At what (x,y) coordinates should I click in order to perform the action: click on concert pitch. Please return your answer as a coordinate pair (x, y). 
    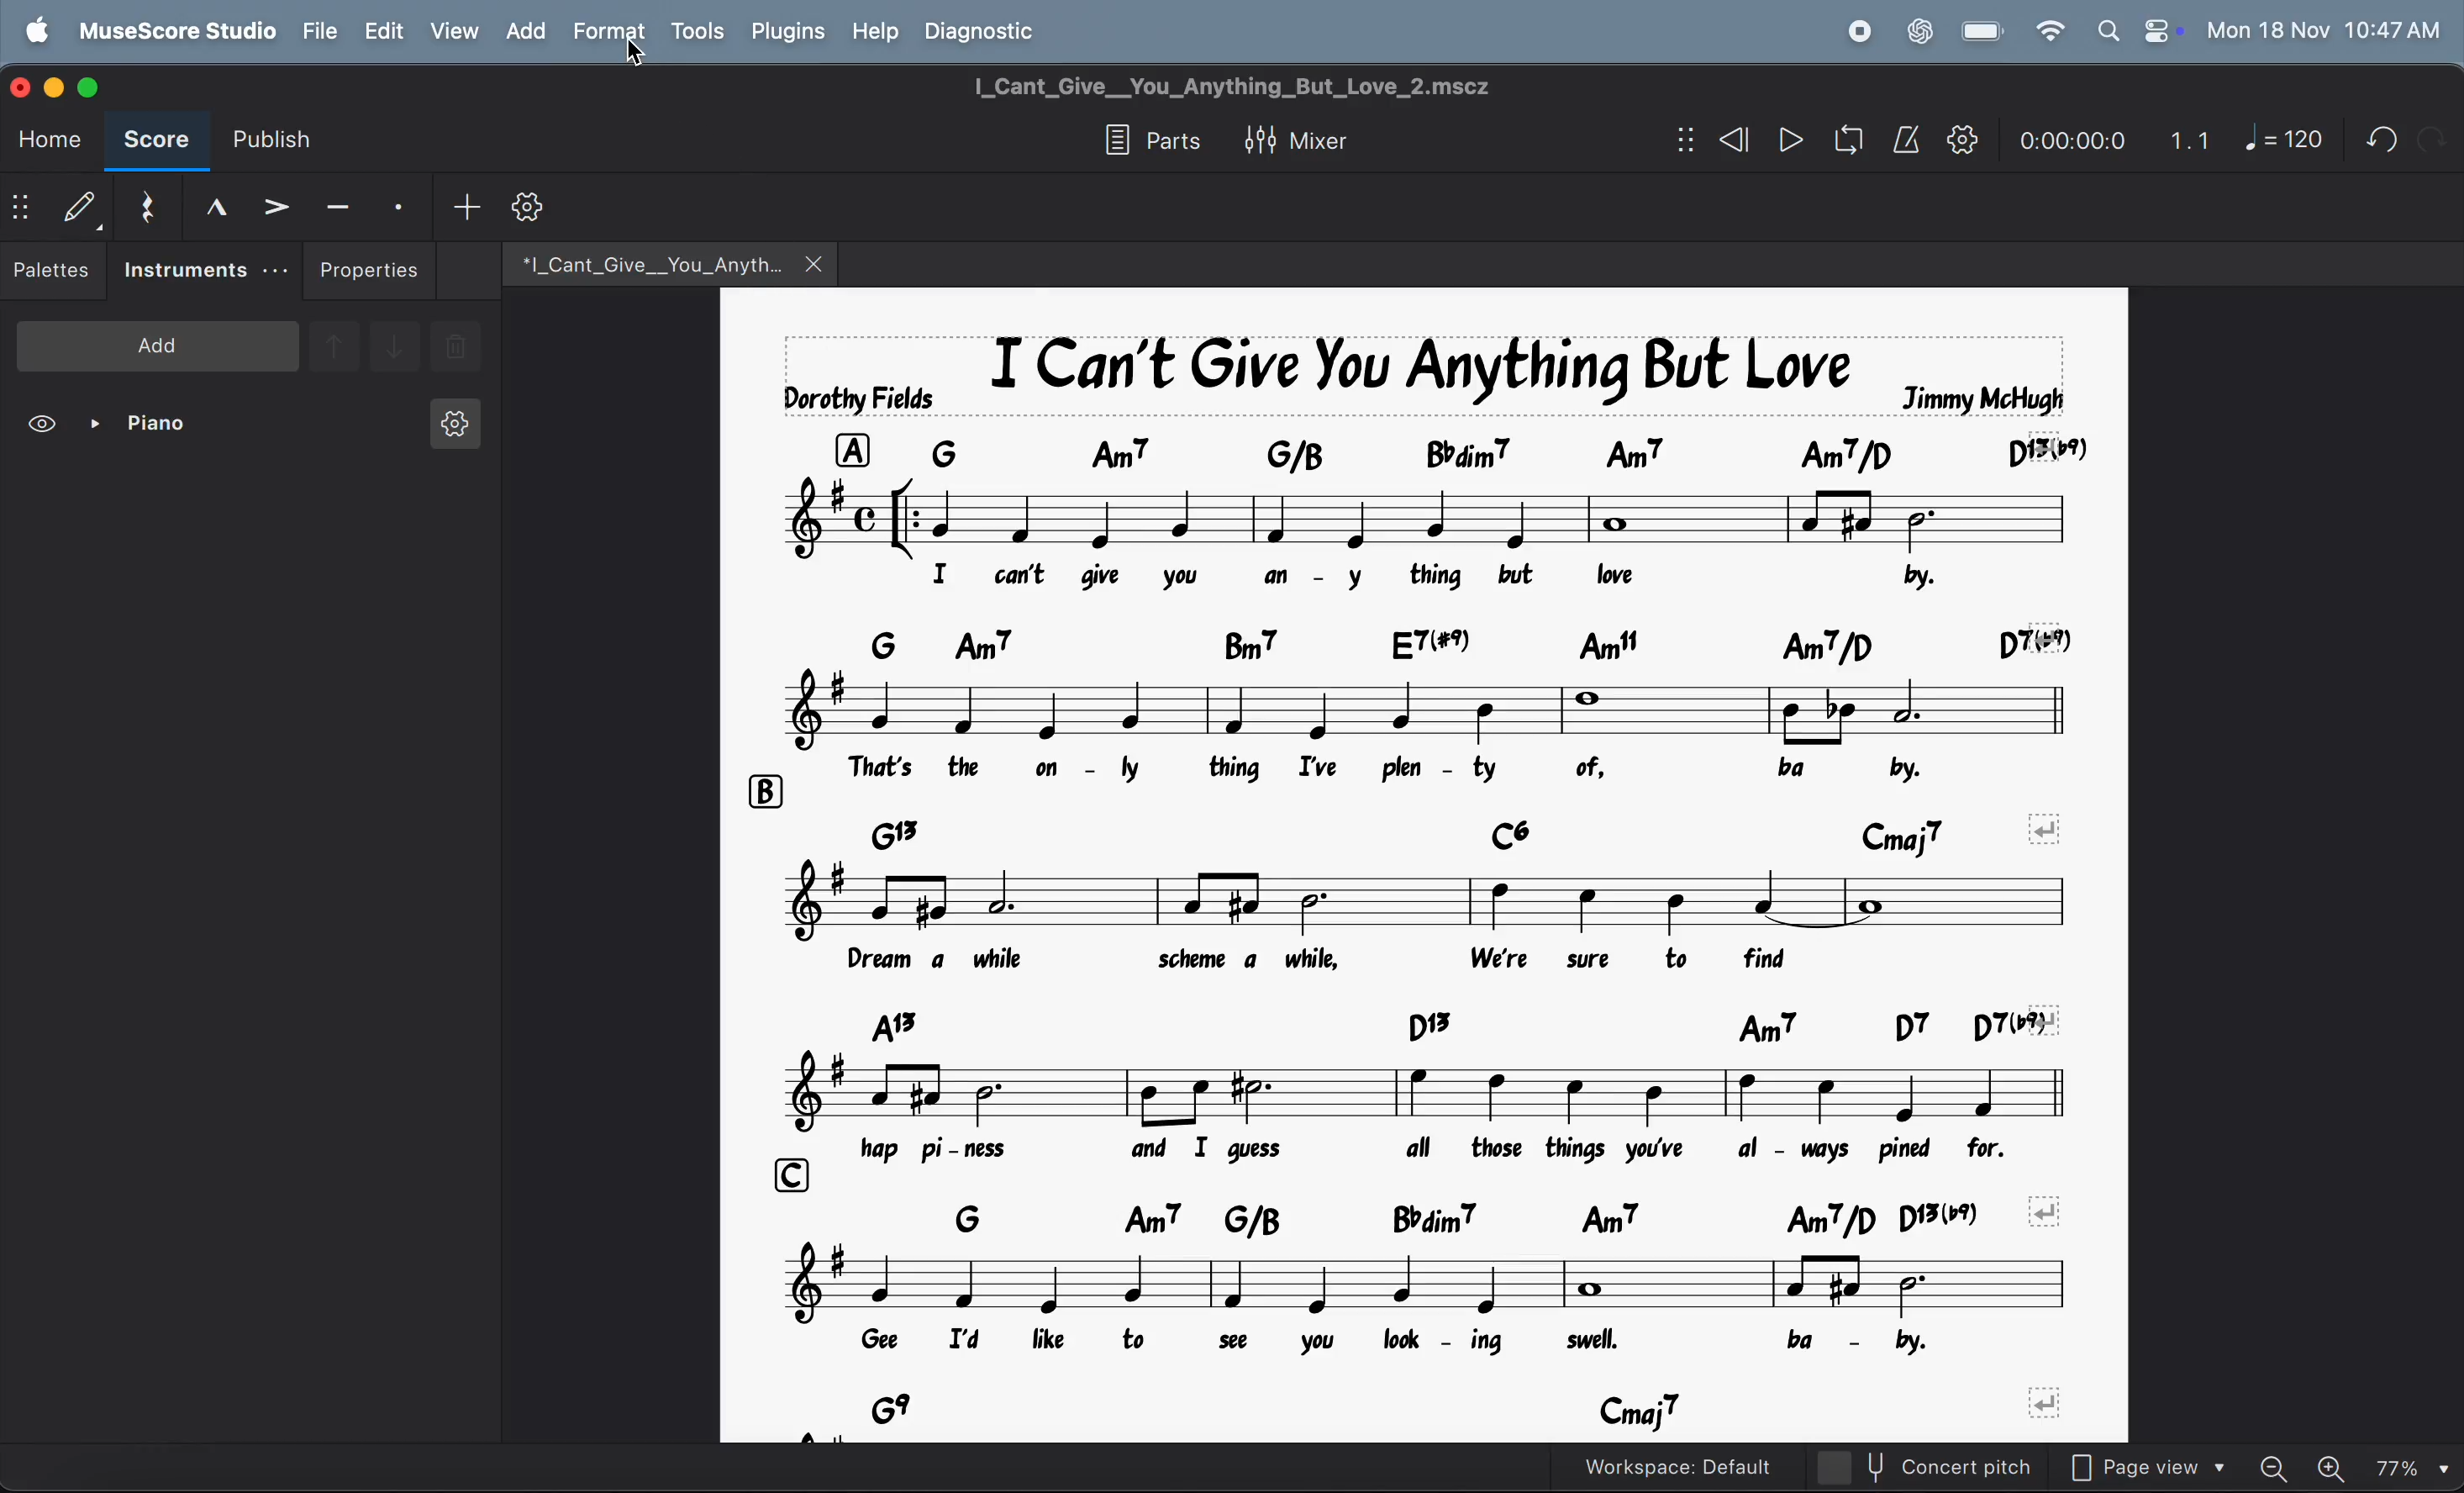
    Looking at the image, I should click on (1964, 1467).